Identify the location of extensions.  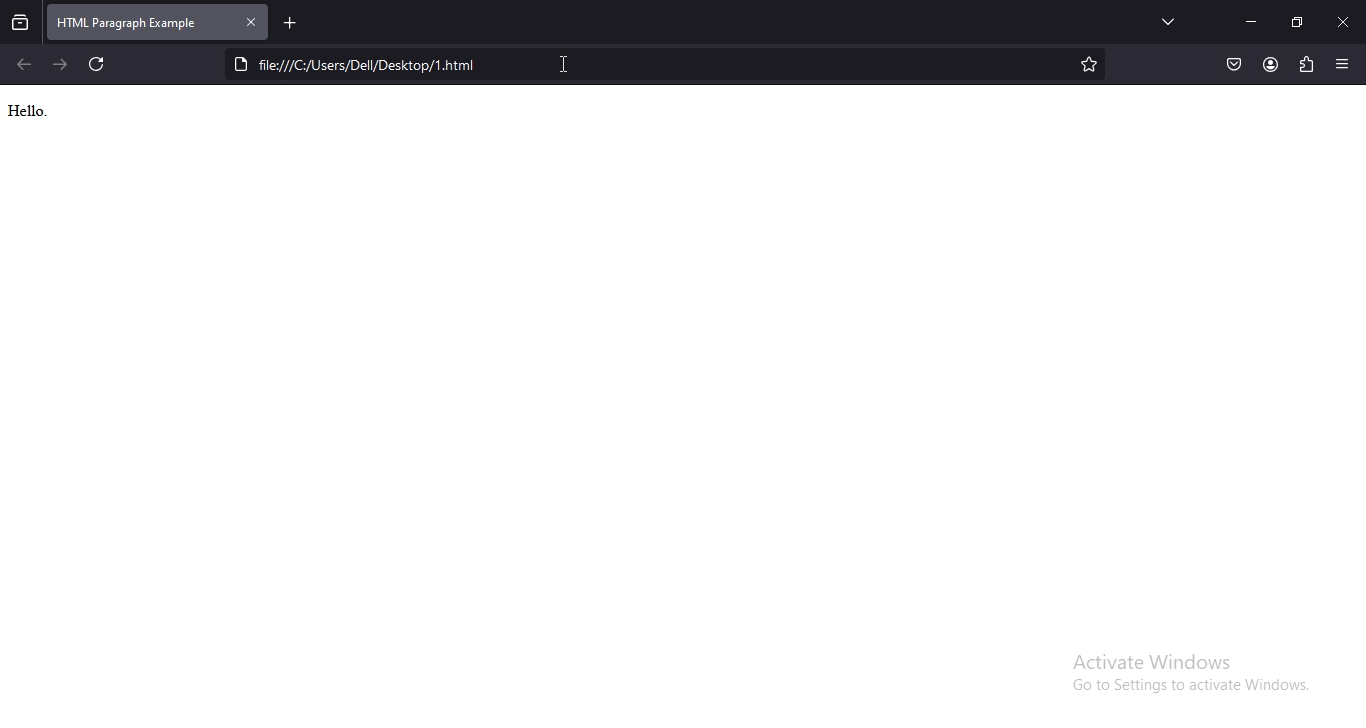
(1306, 64).